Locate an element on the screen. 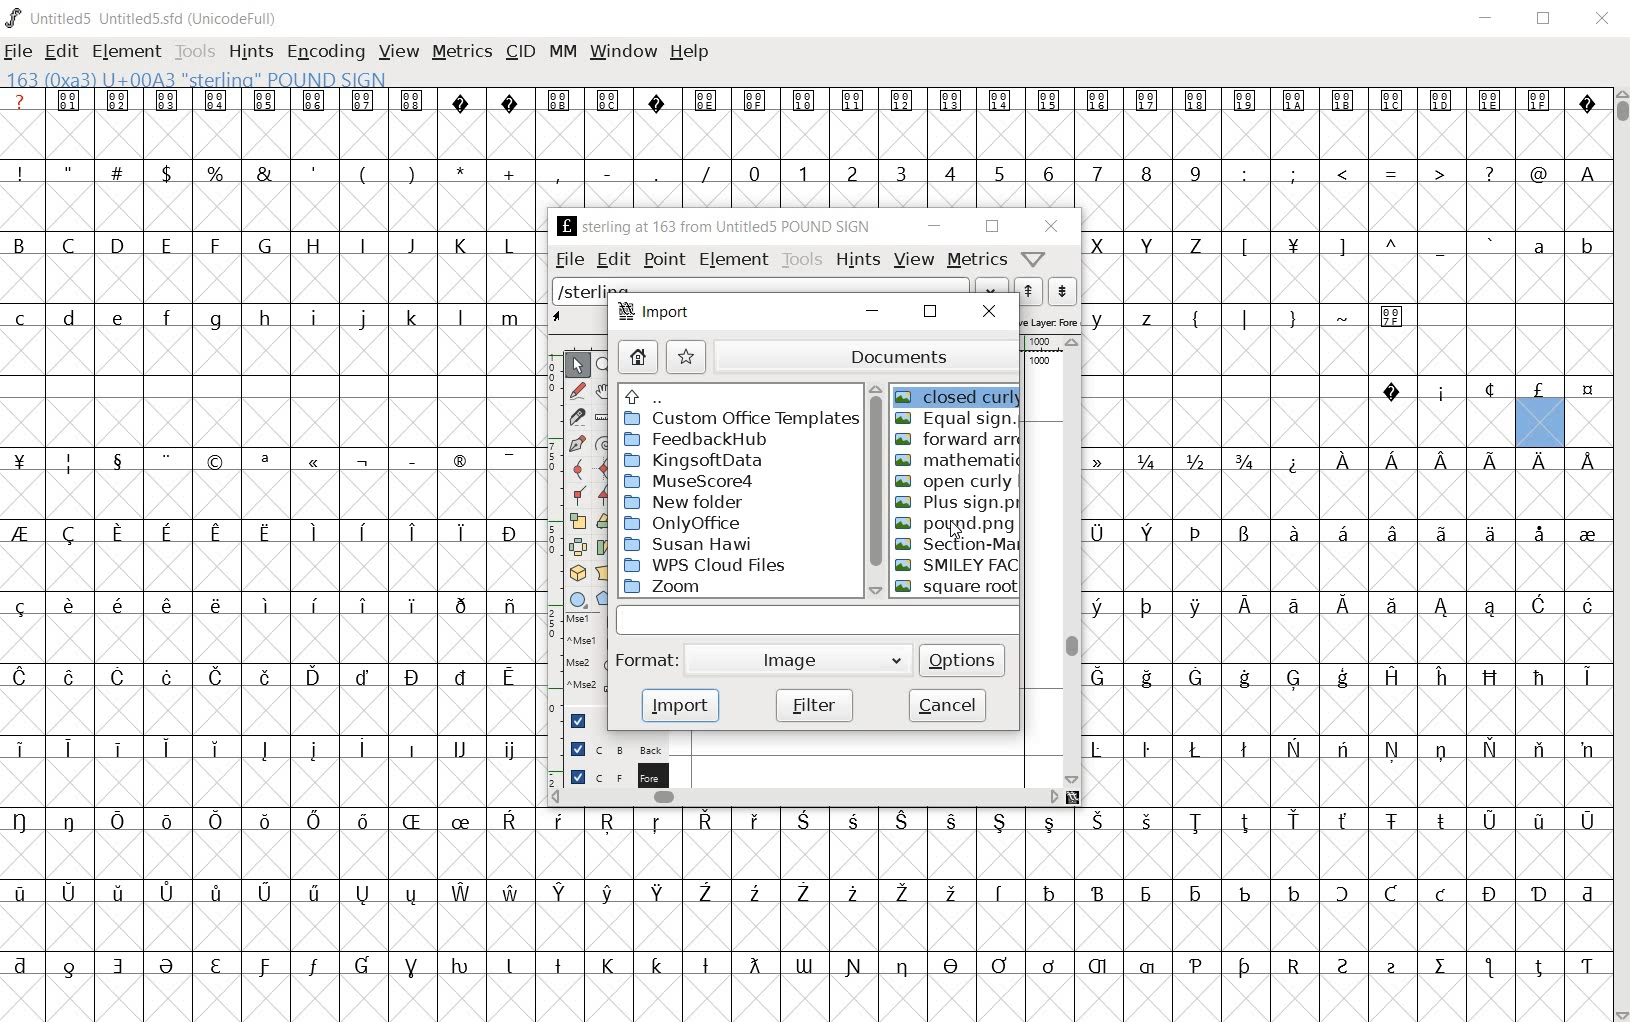  Symbol is located at coordinates (852, 894).